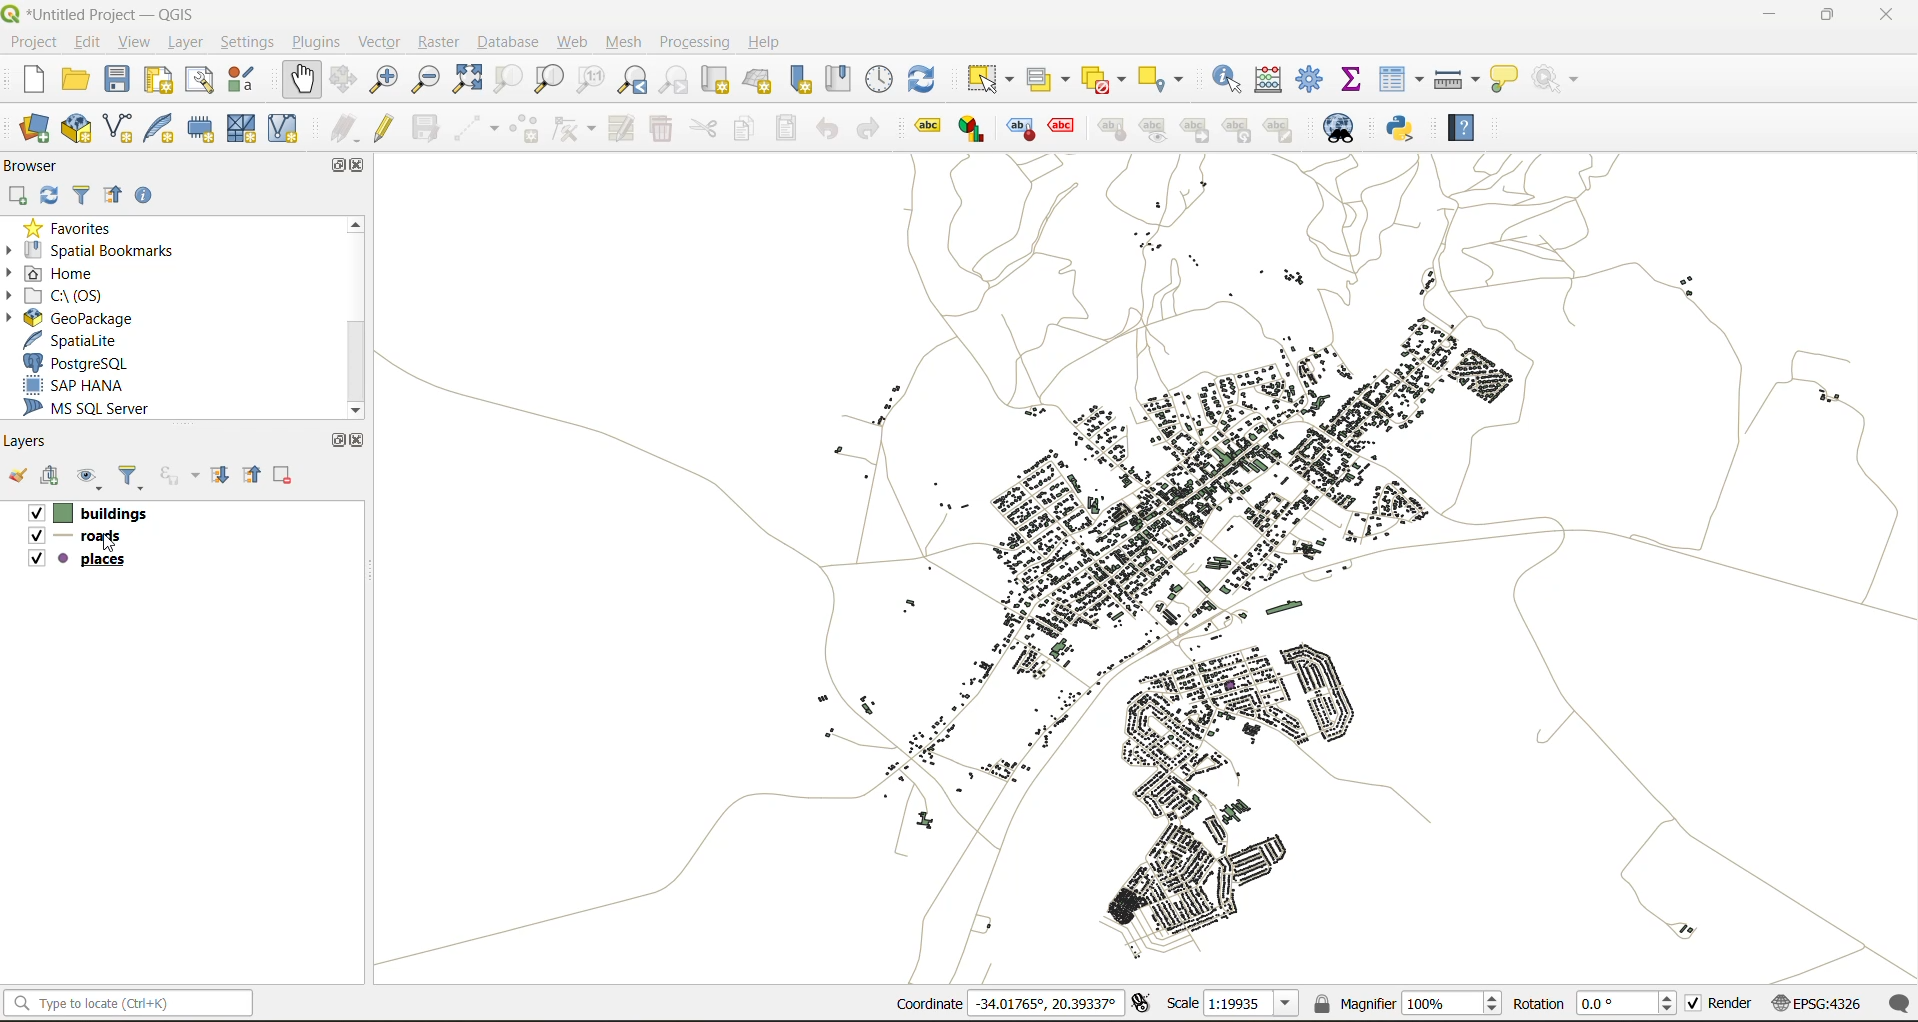 The image size is (1918, 1022). Describe the element at coordinates (658, 127) in the screenshot. I see `delete` at that location.